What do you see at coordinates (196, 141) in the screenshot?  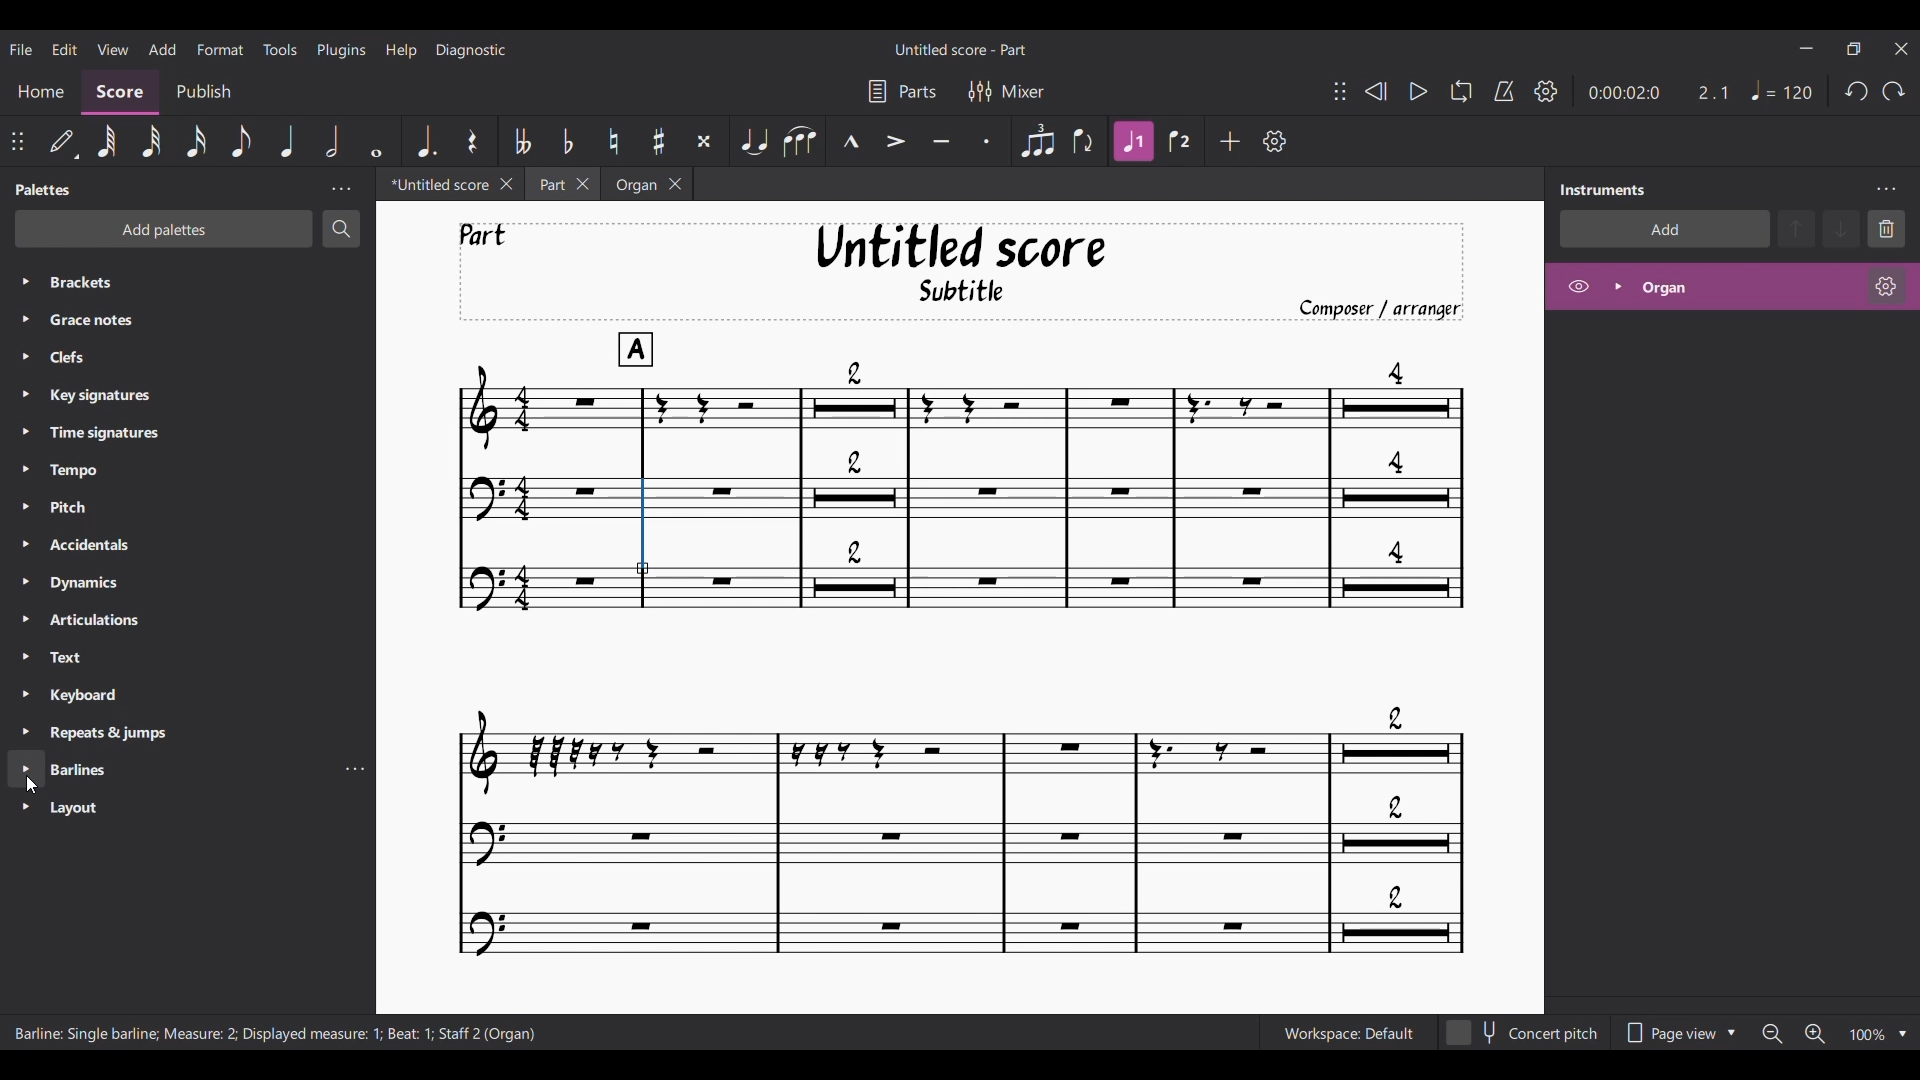 I see `16th note` at bounding box center [196, 141].